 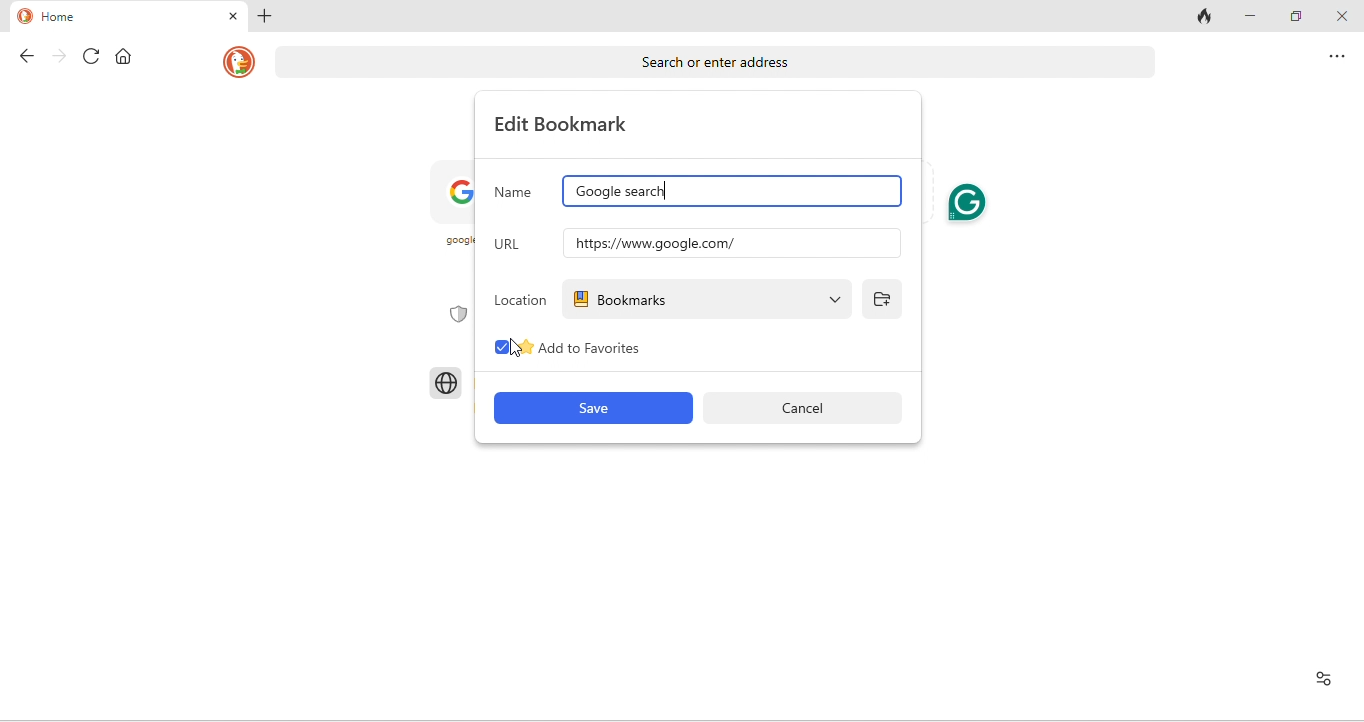 I want to click on bookmarks, so click(x=709, y=299).